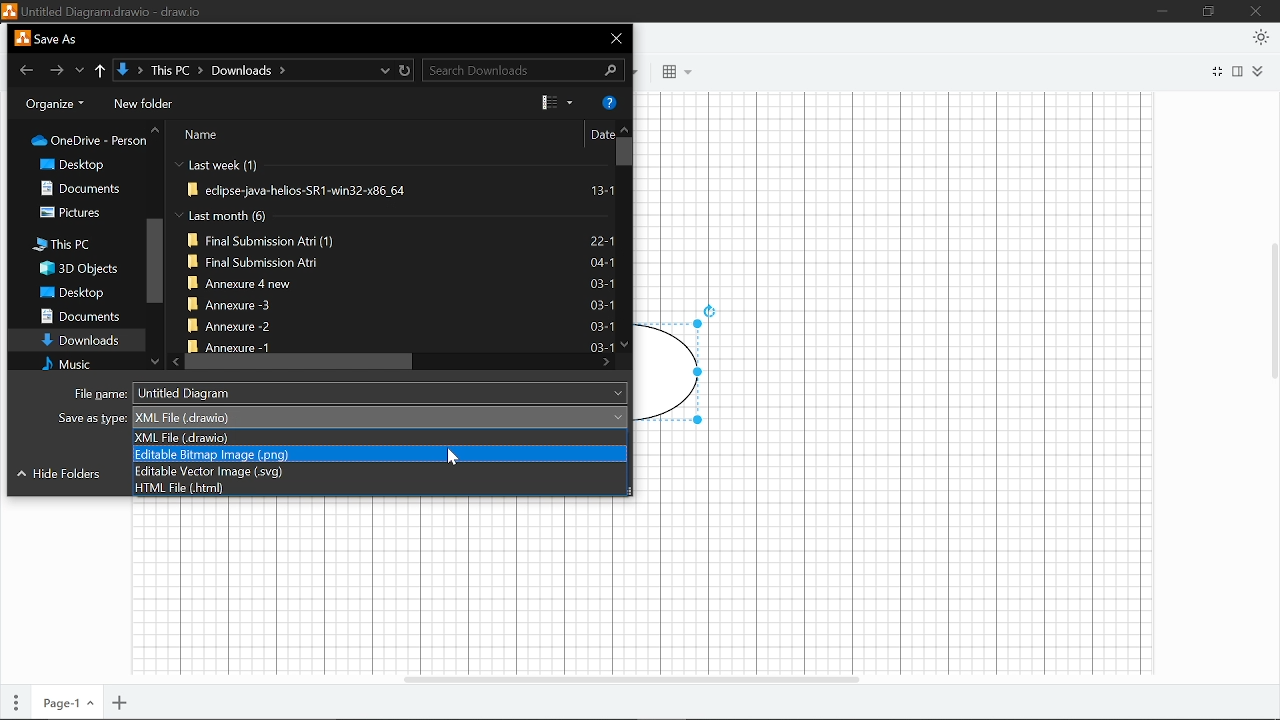 Image resolution: width=1280 pixels, height=720 pixels. Describe the element at coordinates (303, 361) in the screenshot. I see `Horizontal scrollbar for files in "Downloads""` at that location.